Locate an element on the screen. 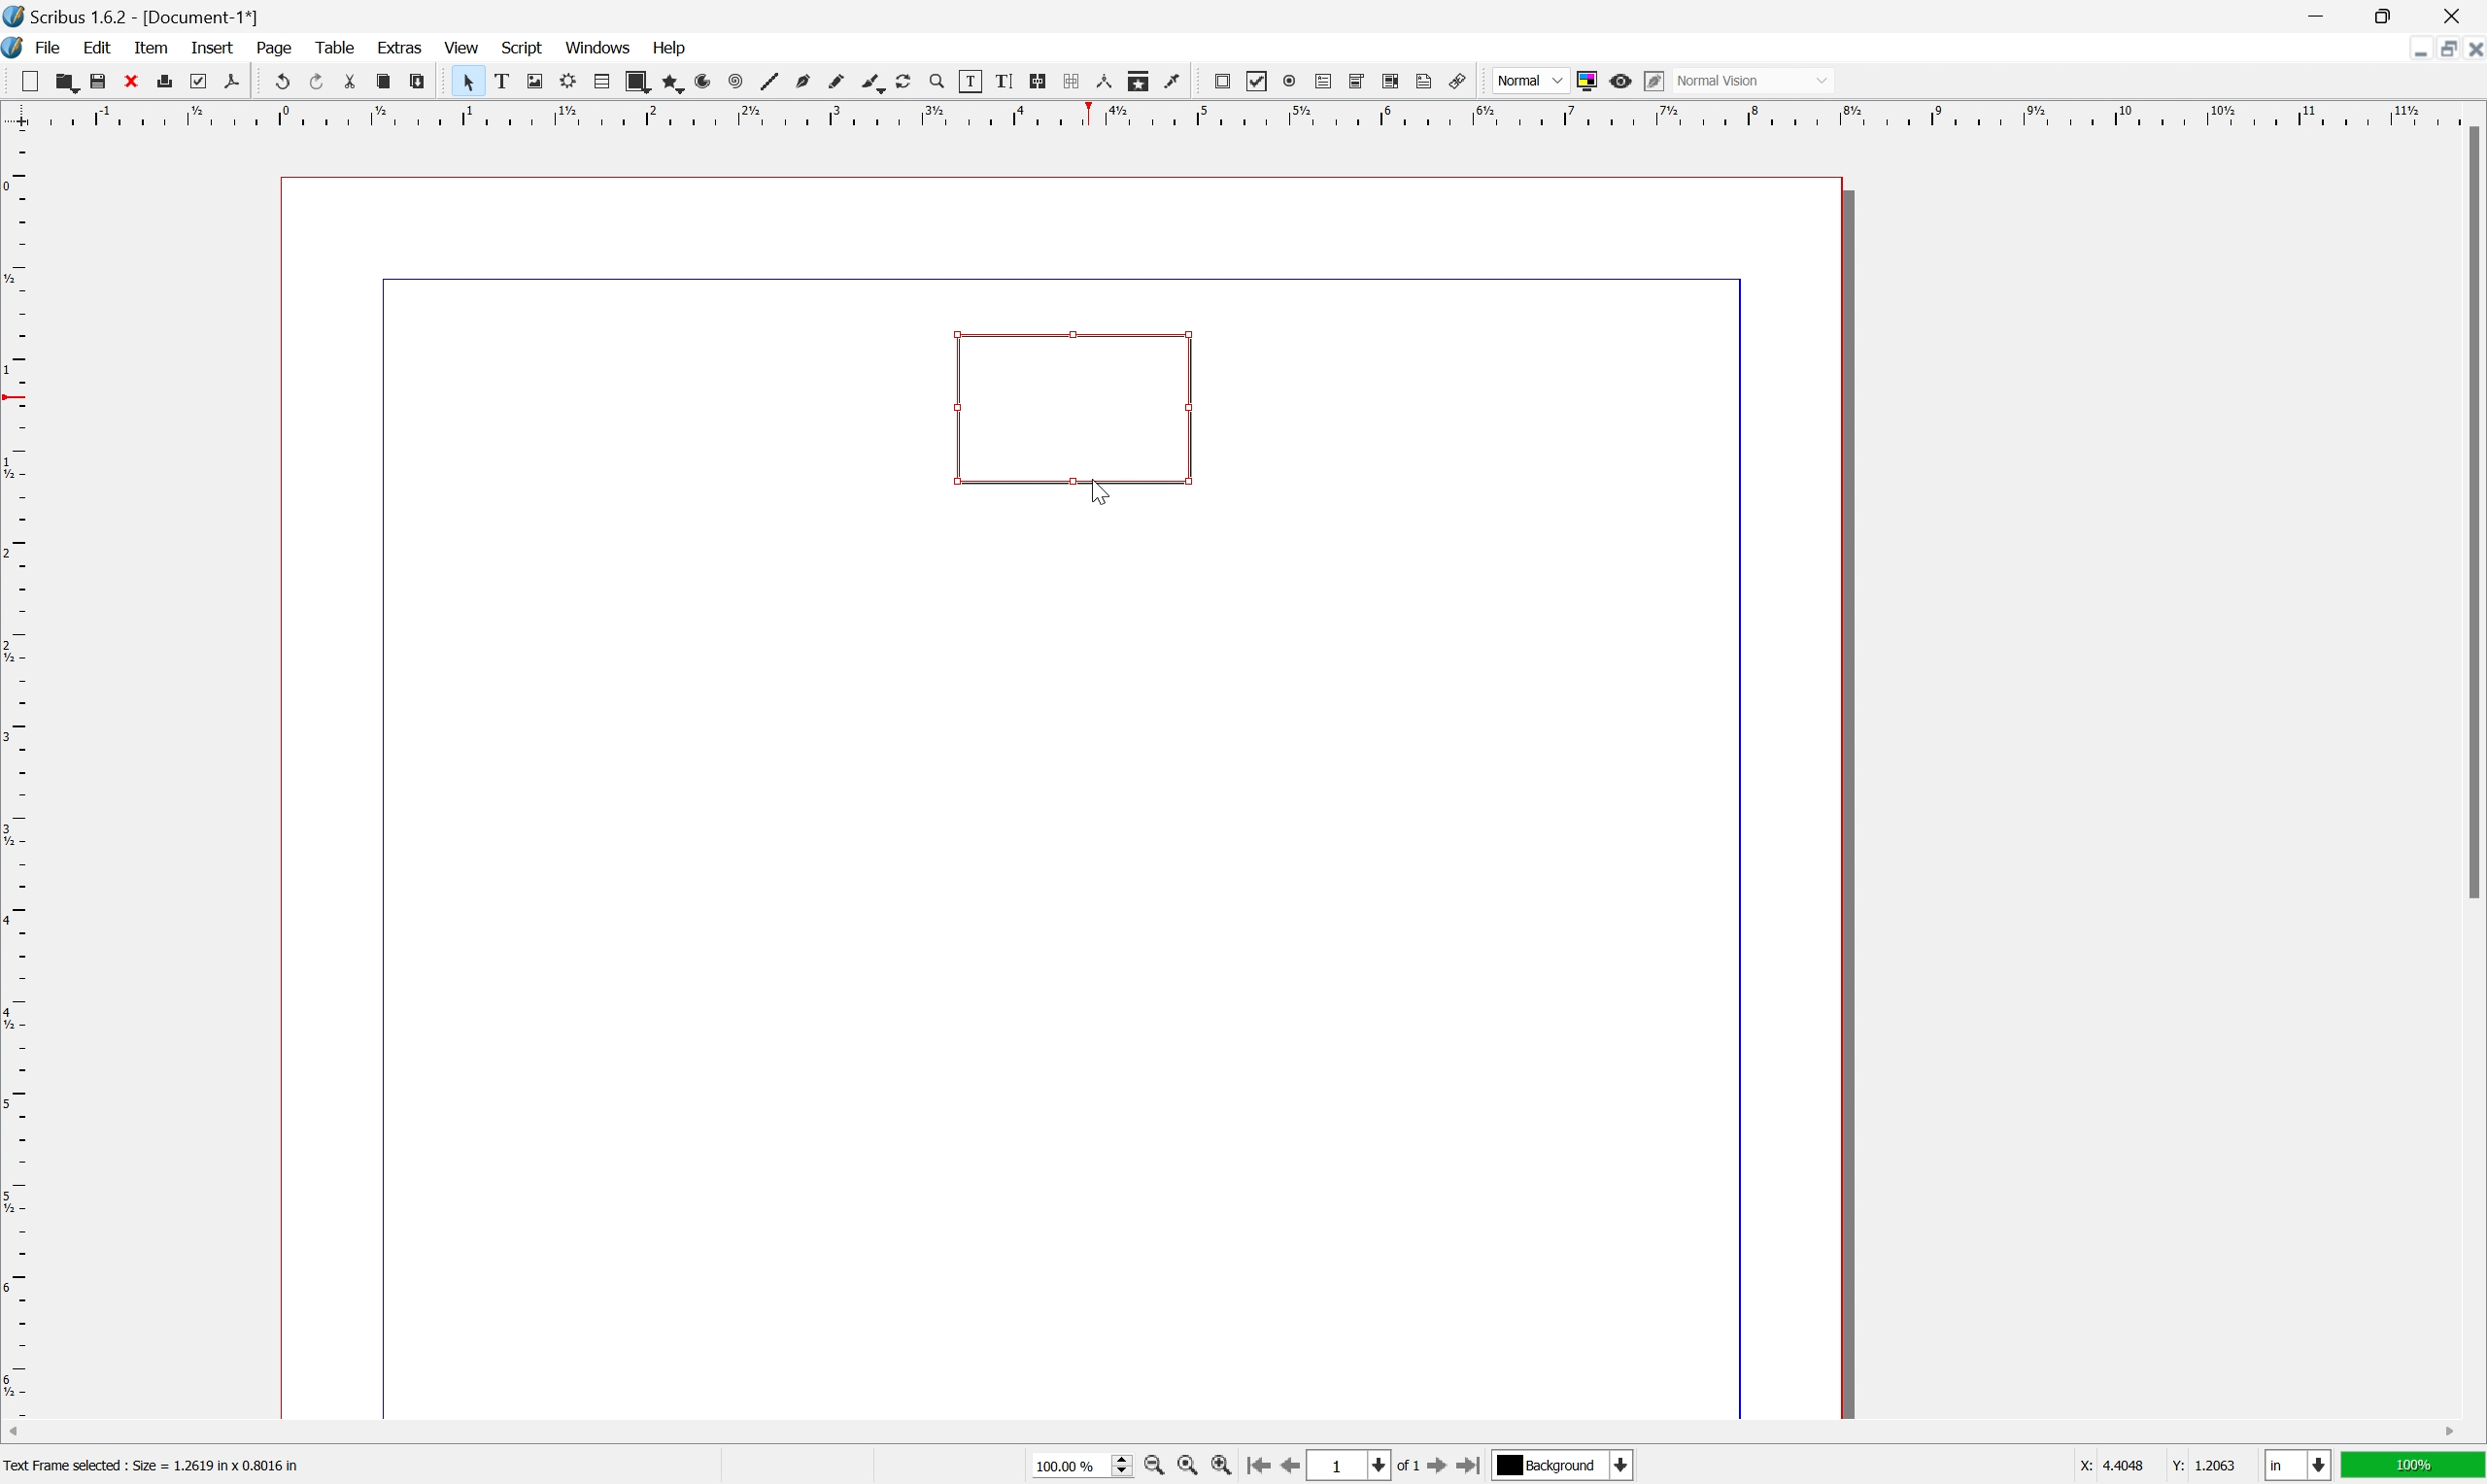 The image size is (2487, 1484). 100.00% is located at coordinates (1082, 1468).